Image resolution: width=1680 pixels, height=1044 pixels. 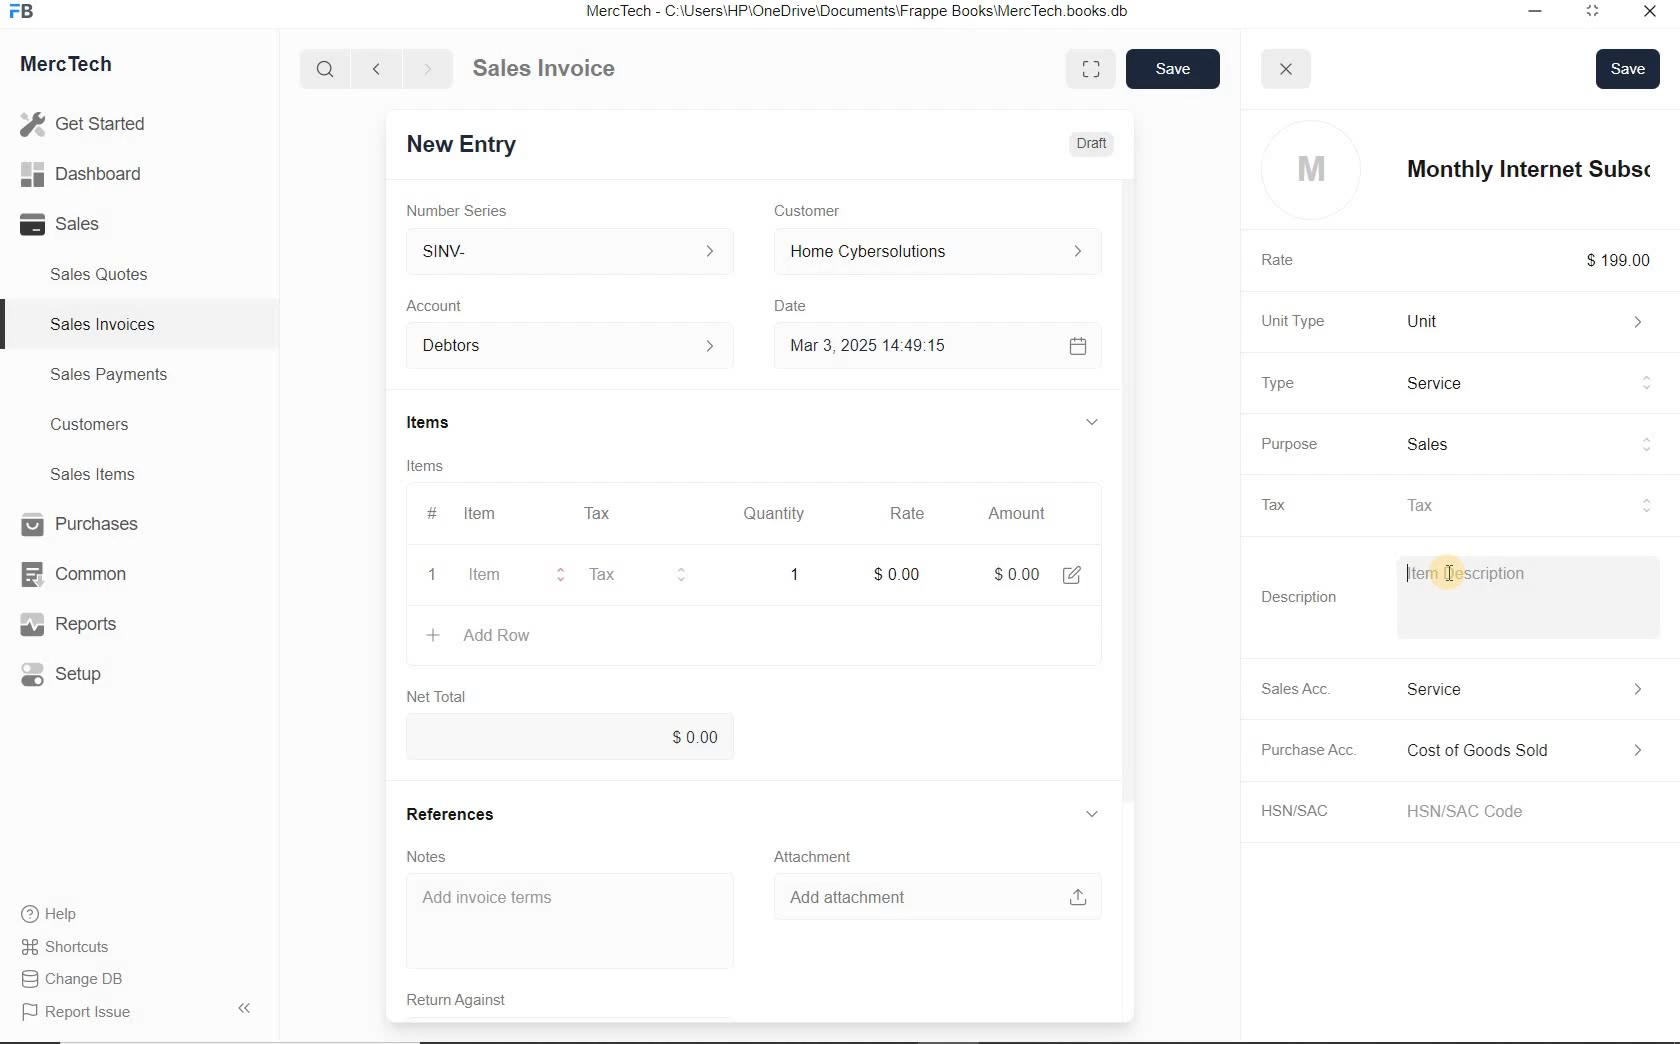 I want to click on sales, so click(x=1524, y=441).